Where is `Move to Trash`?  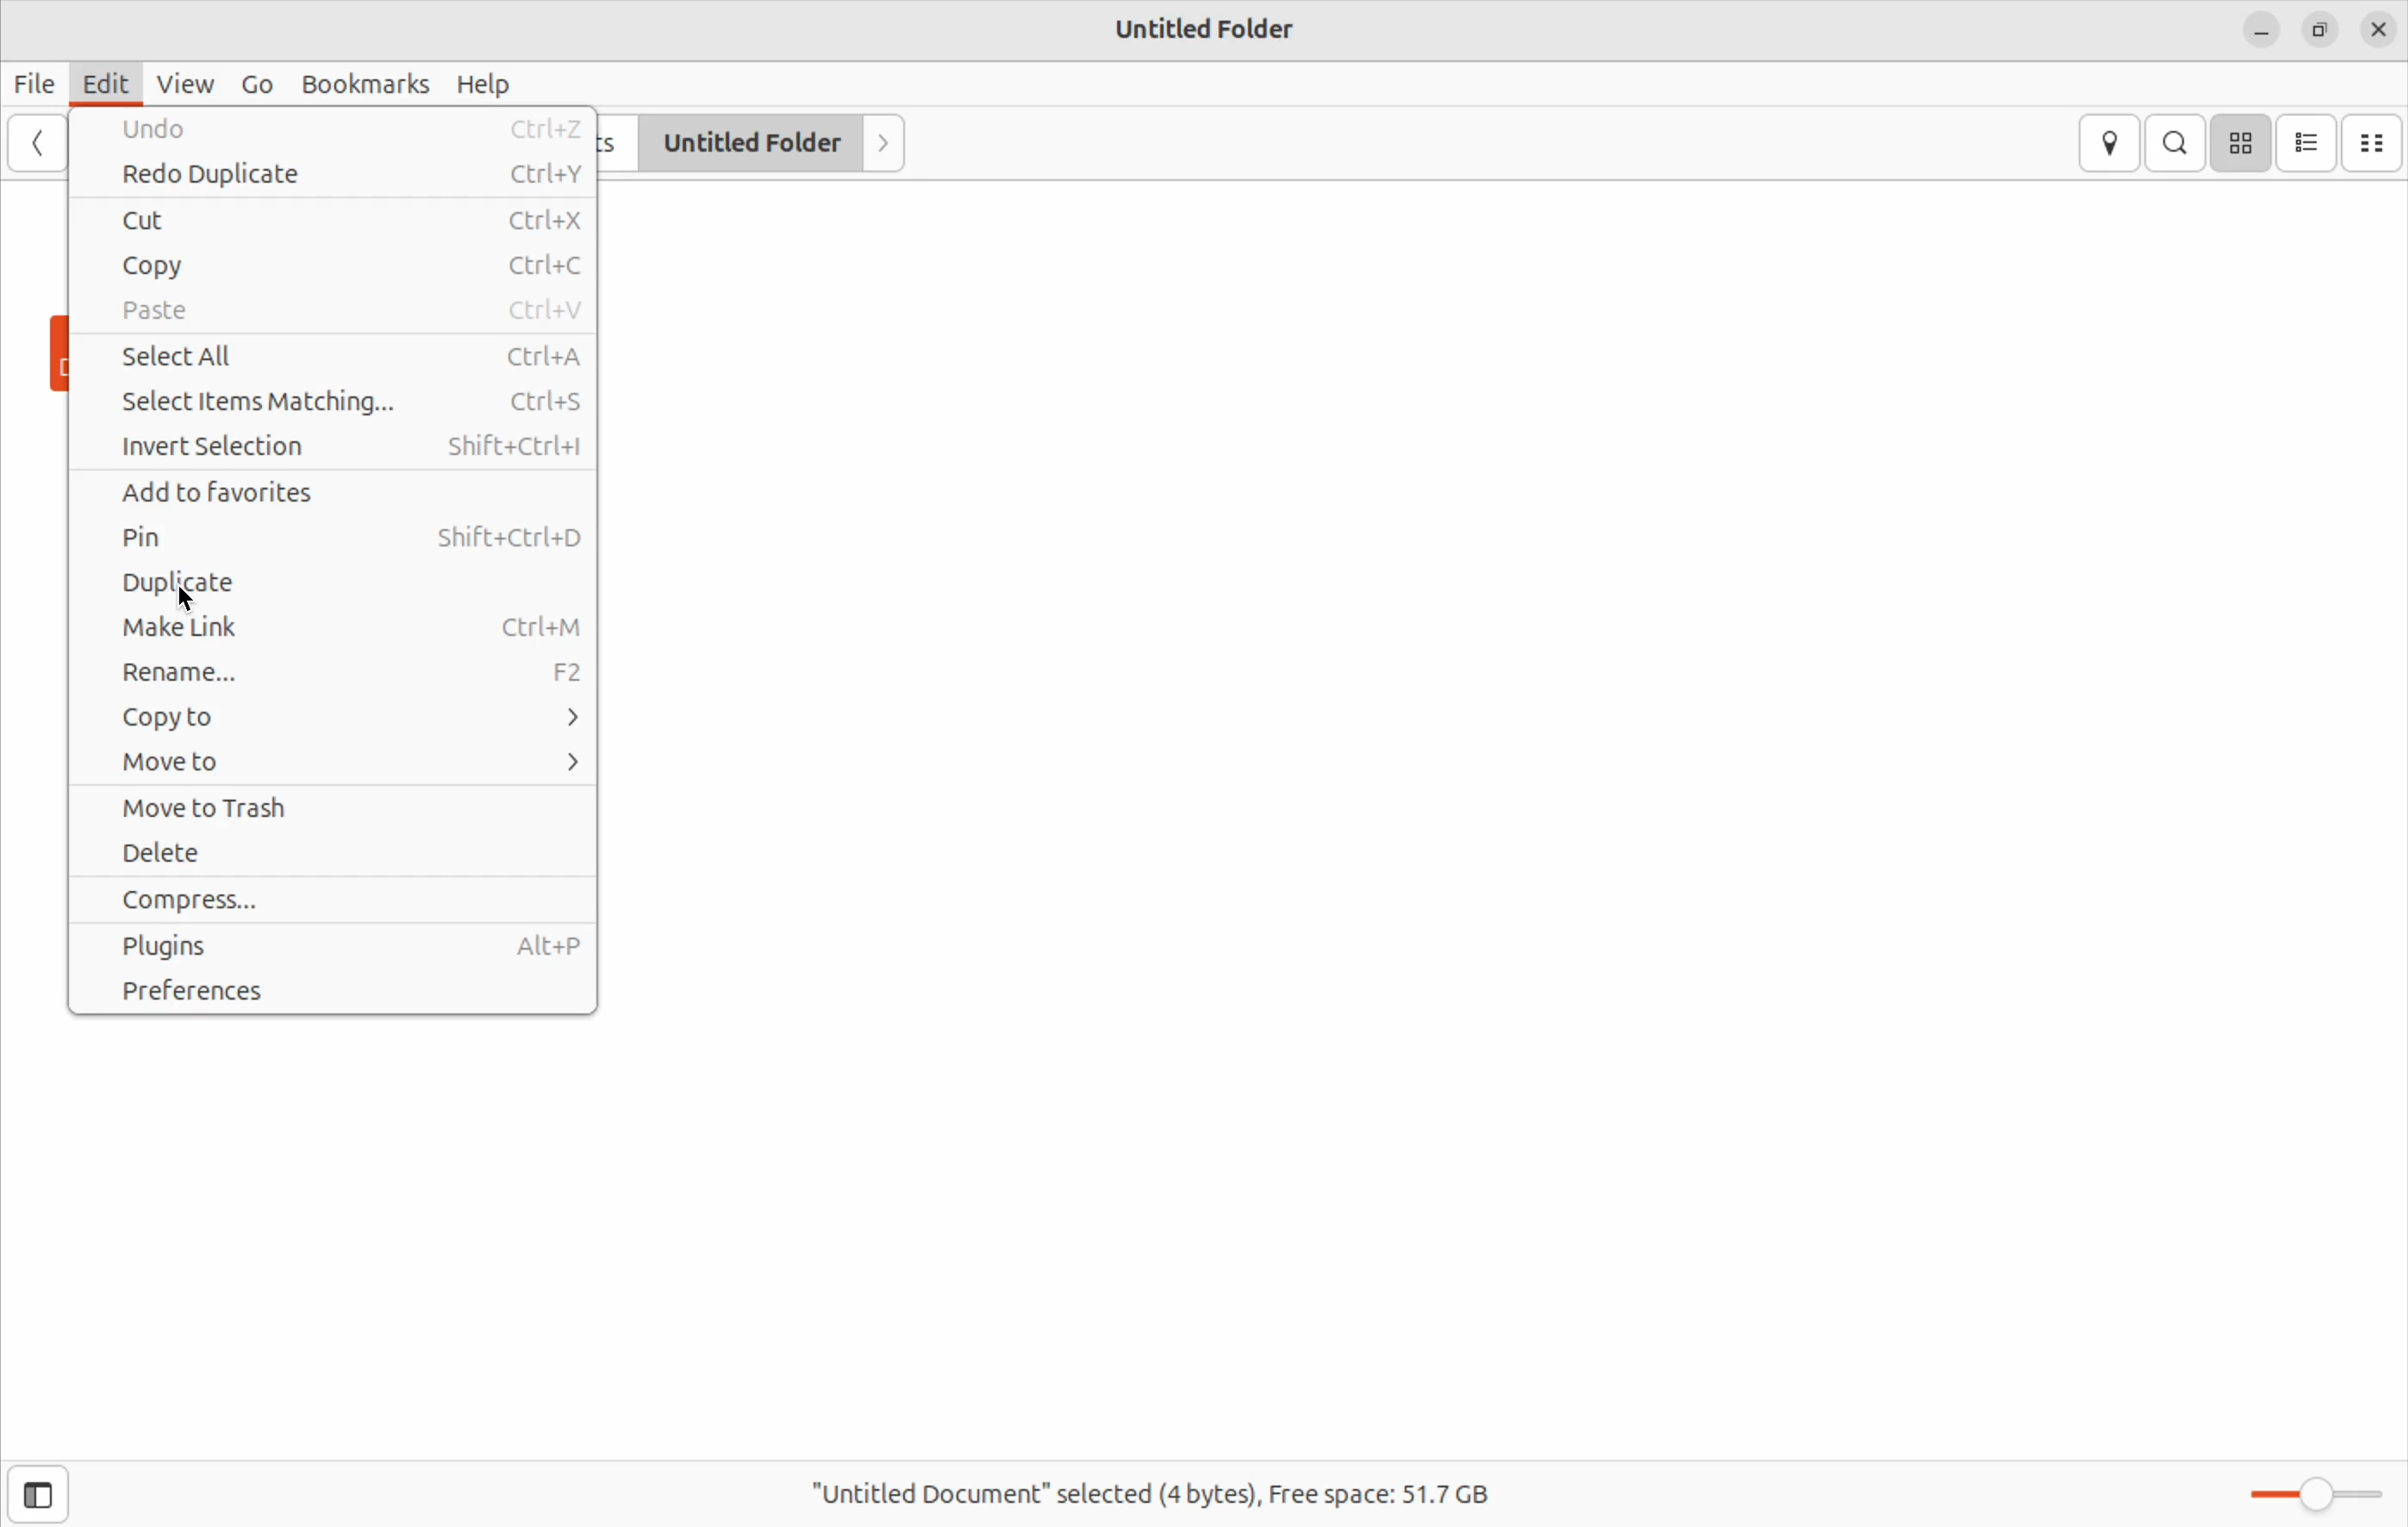 Move to Trash is located at coordinates (330, 810).